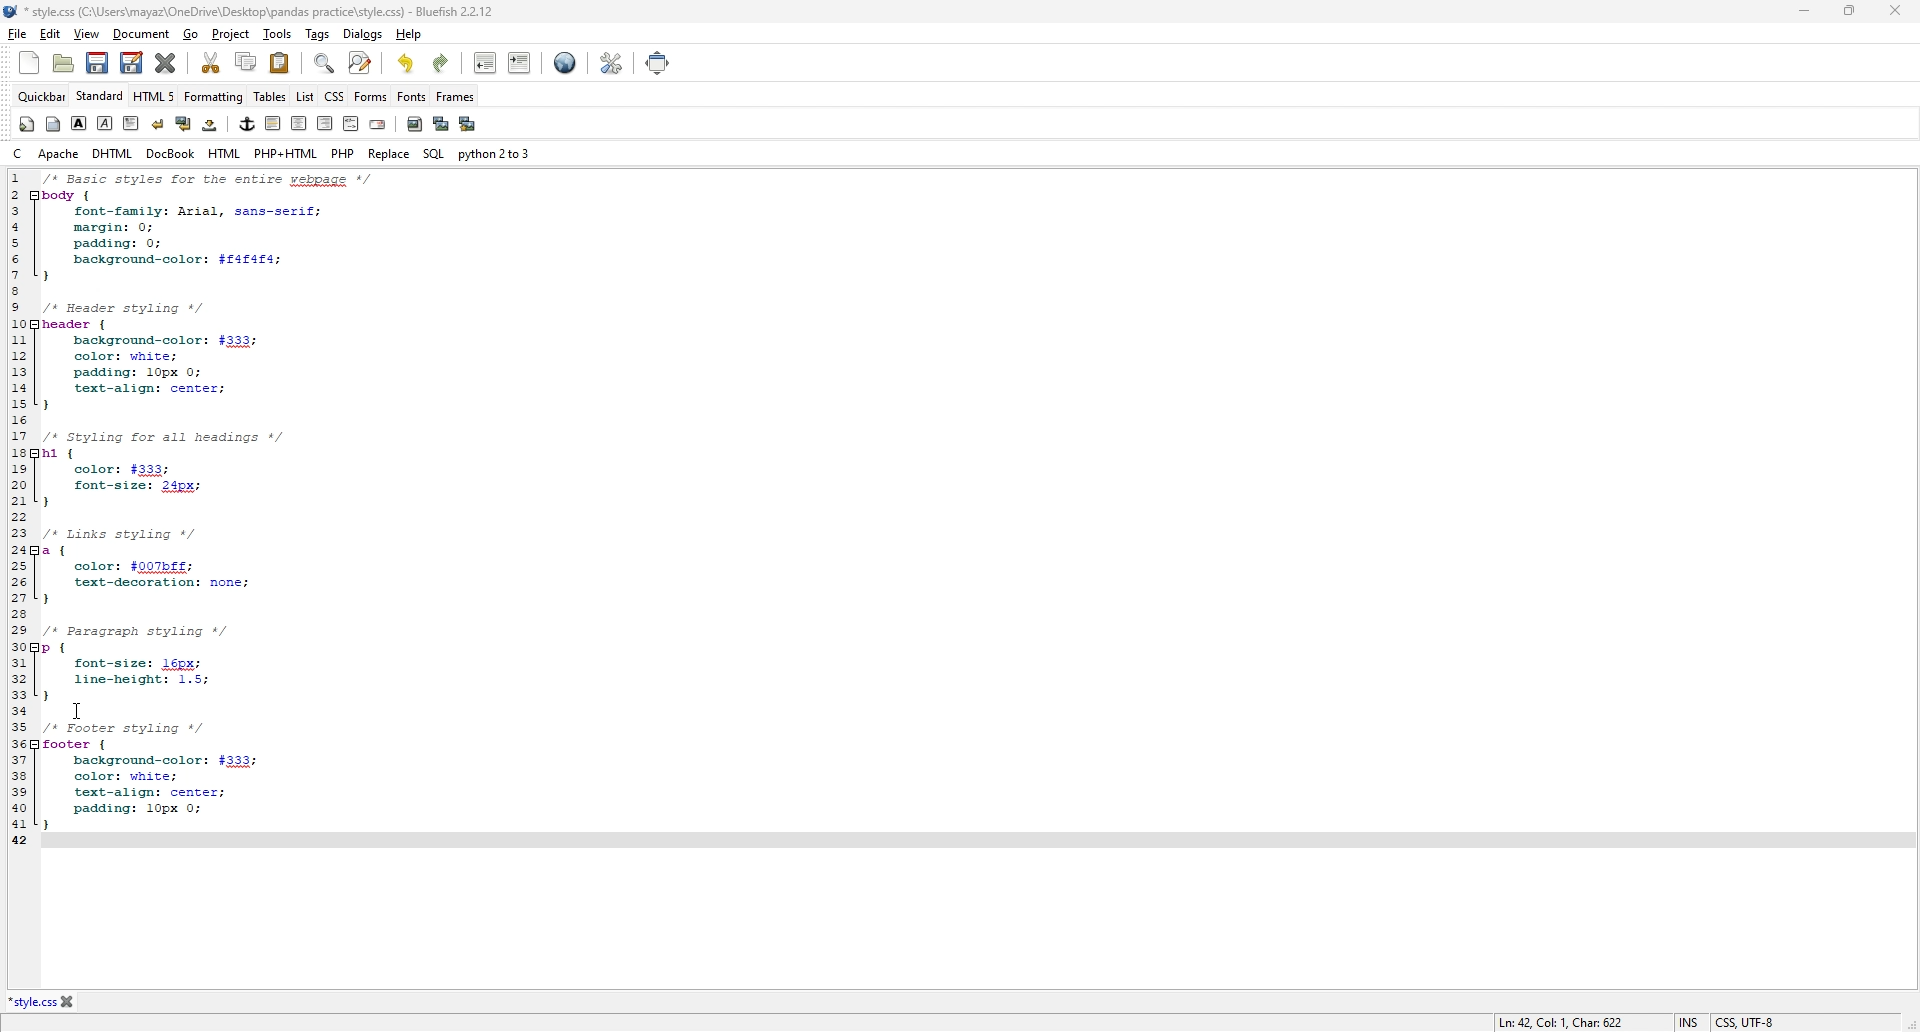  Describe the element at coordinates (64, 63) in the screenshot. I see `open` at that location.